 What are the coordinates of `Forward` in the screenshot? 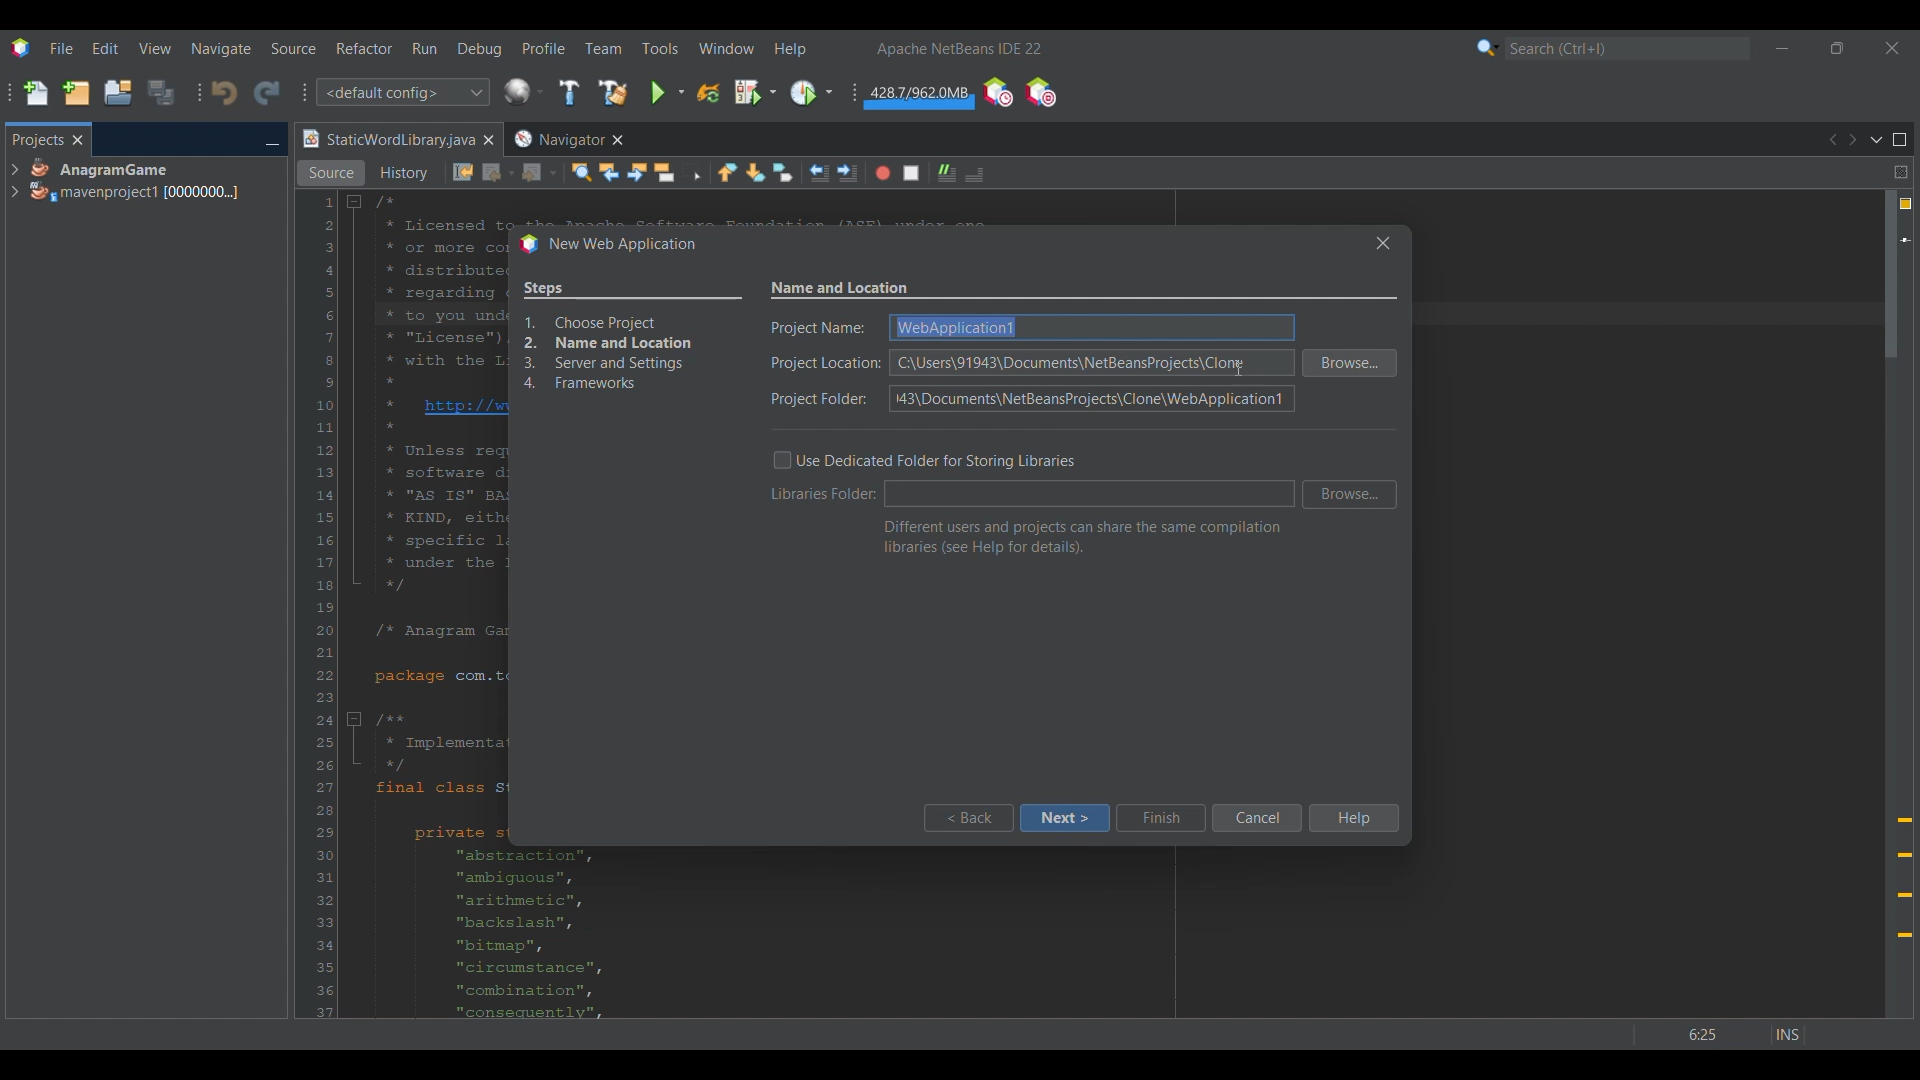 It's located at (539, 173).